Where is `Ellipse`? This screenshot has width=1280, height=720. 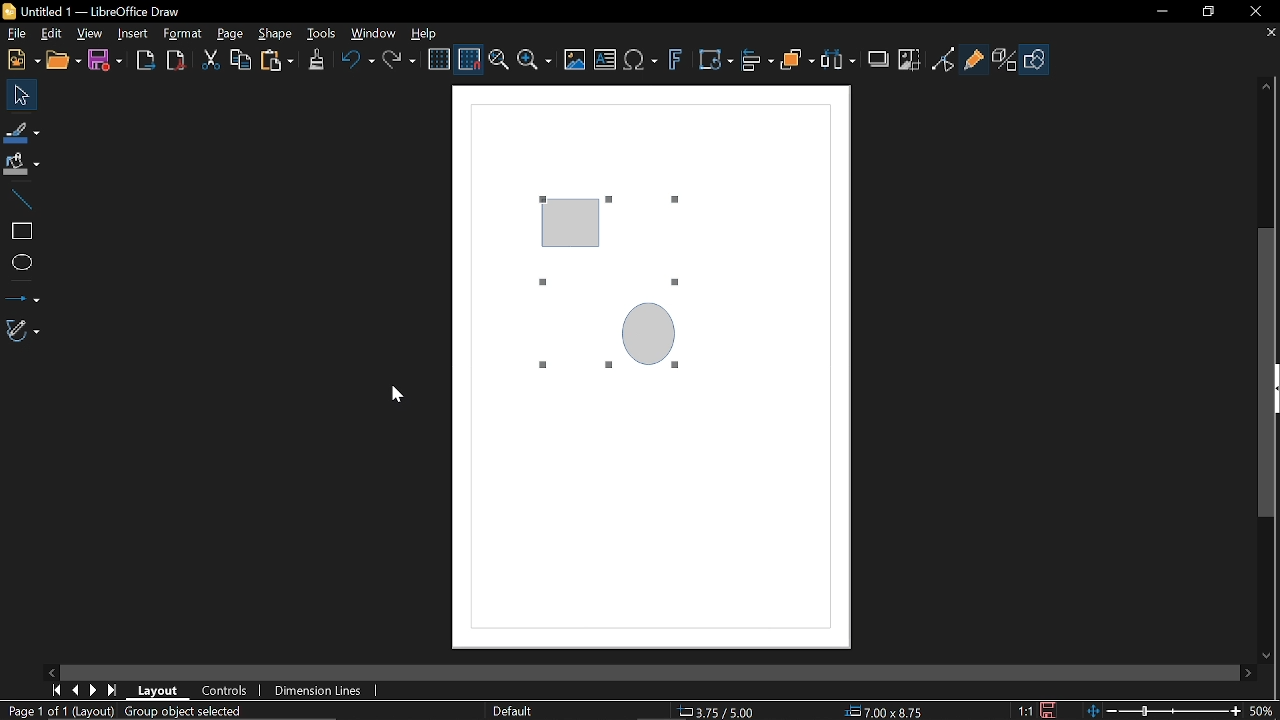 Ellipse is located at coordinates (19, 262).